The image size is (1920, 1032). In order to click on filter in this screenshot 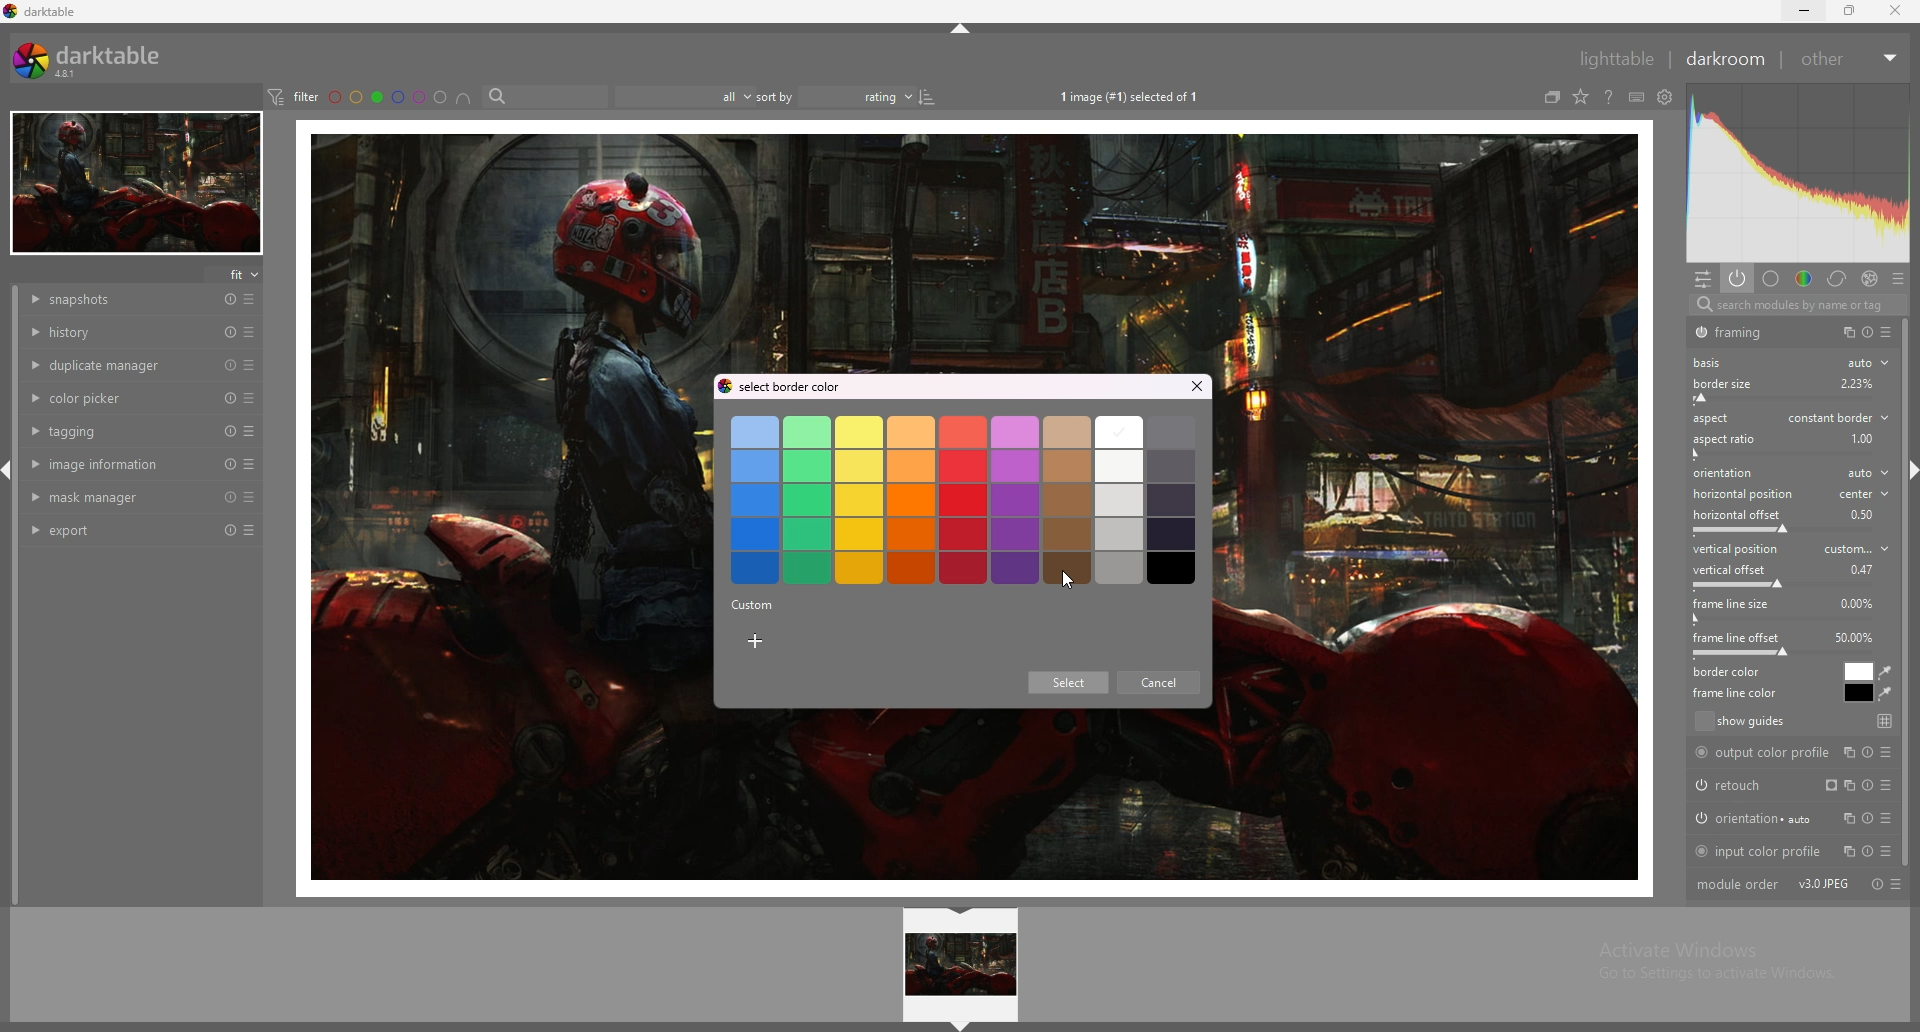, I will do `click(292, 96)`.